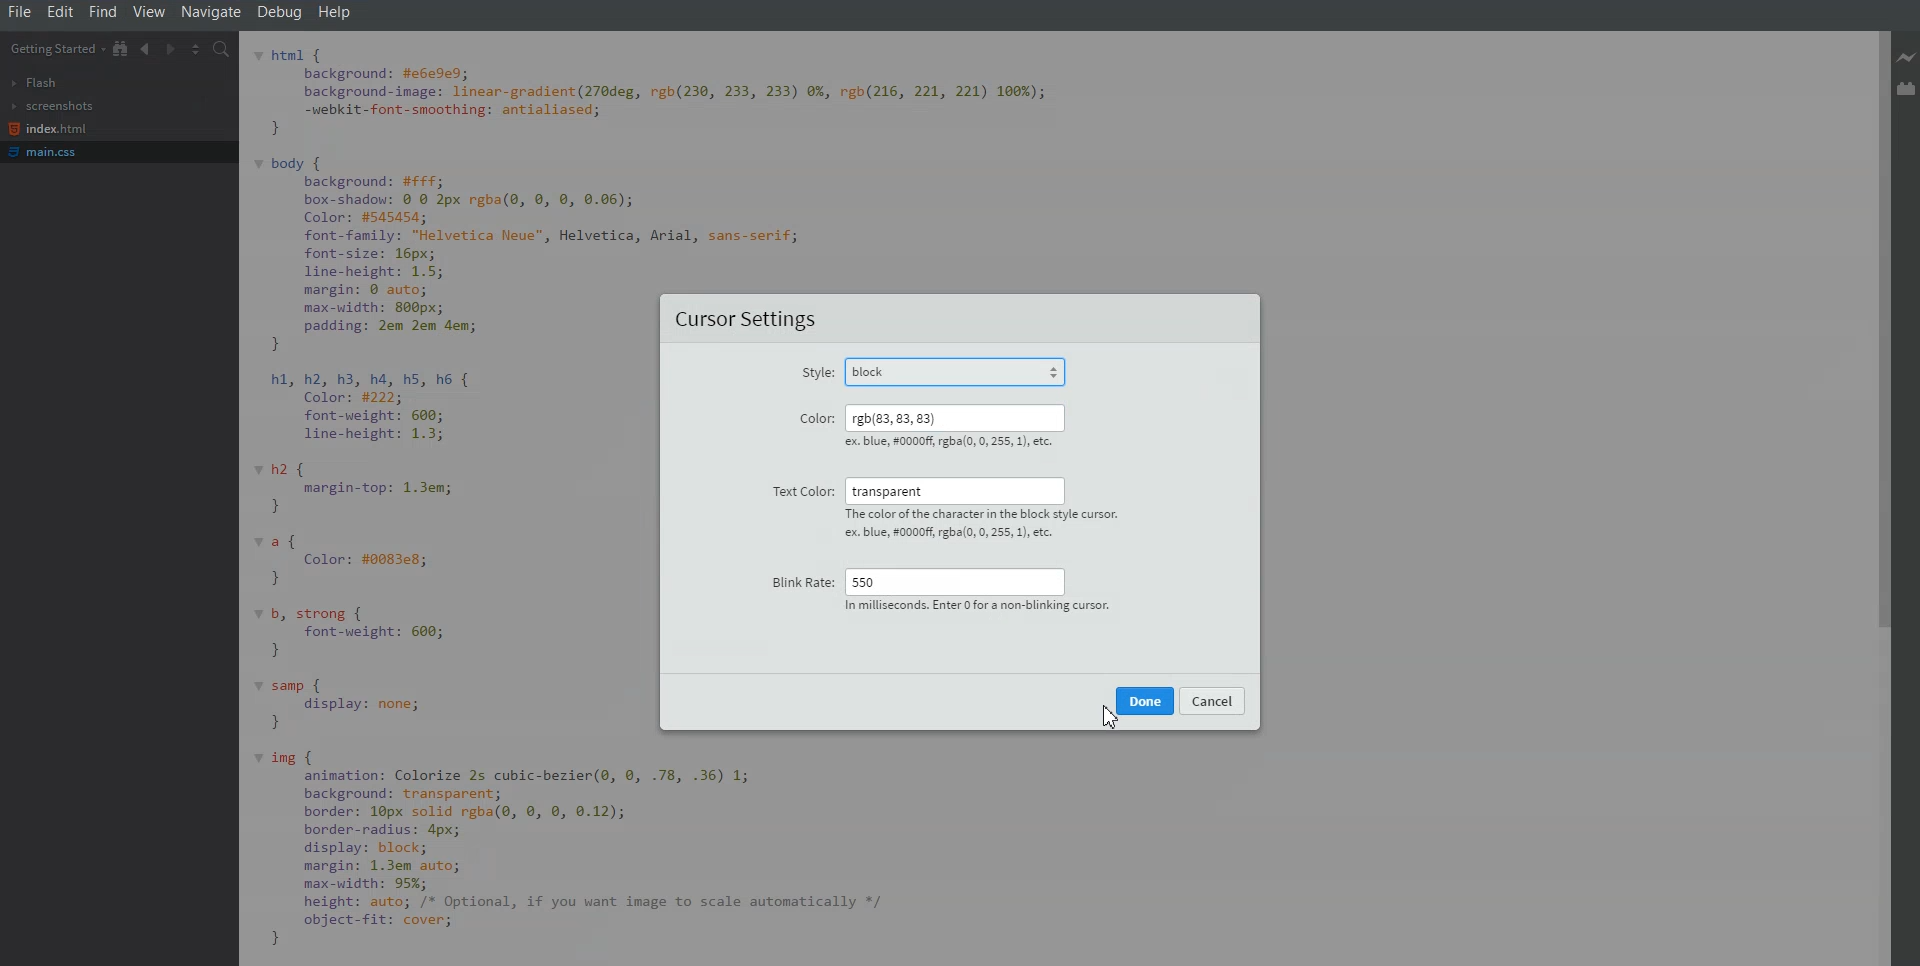 The image size is (1920, 966). I want to click on Debug, so click(281, 12).